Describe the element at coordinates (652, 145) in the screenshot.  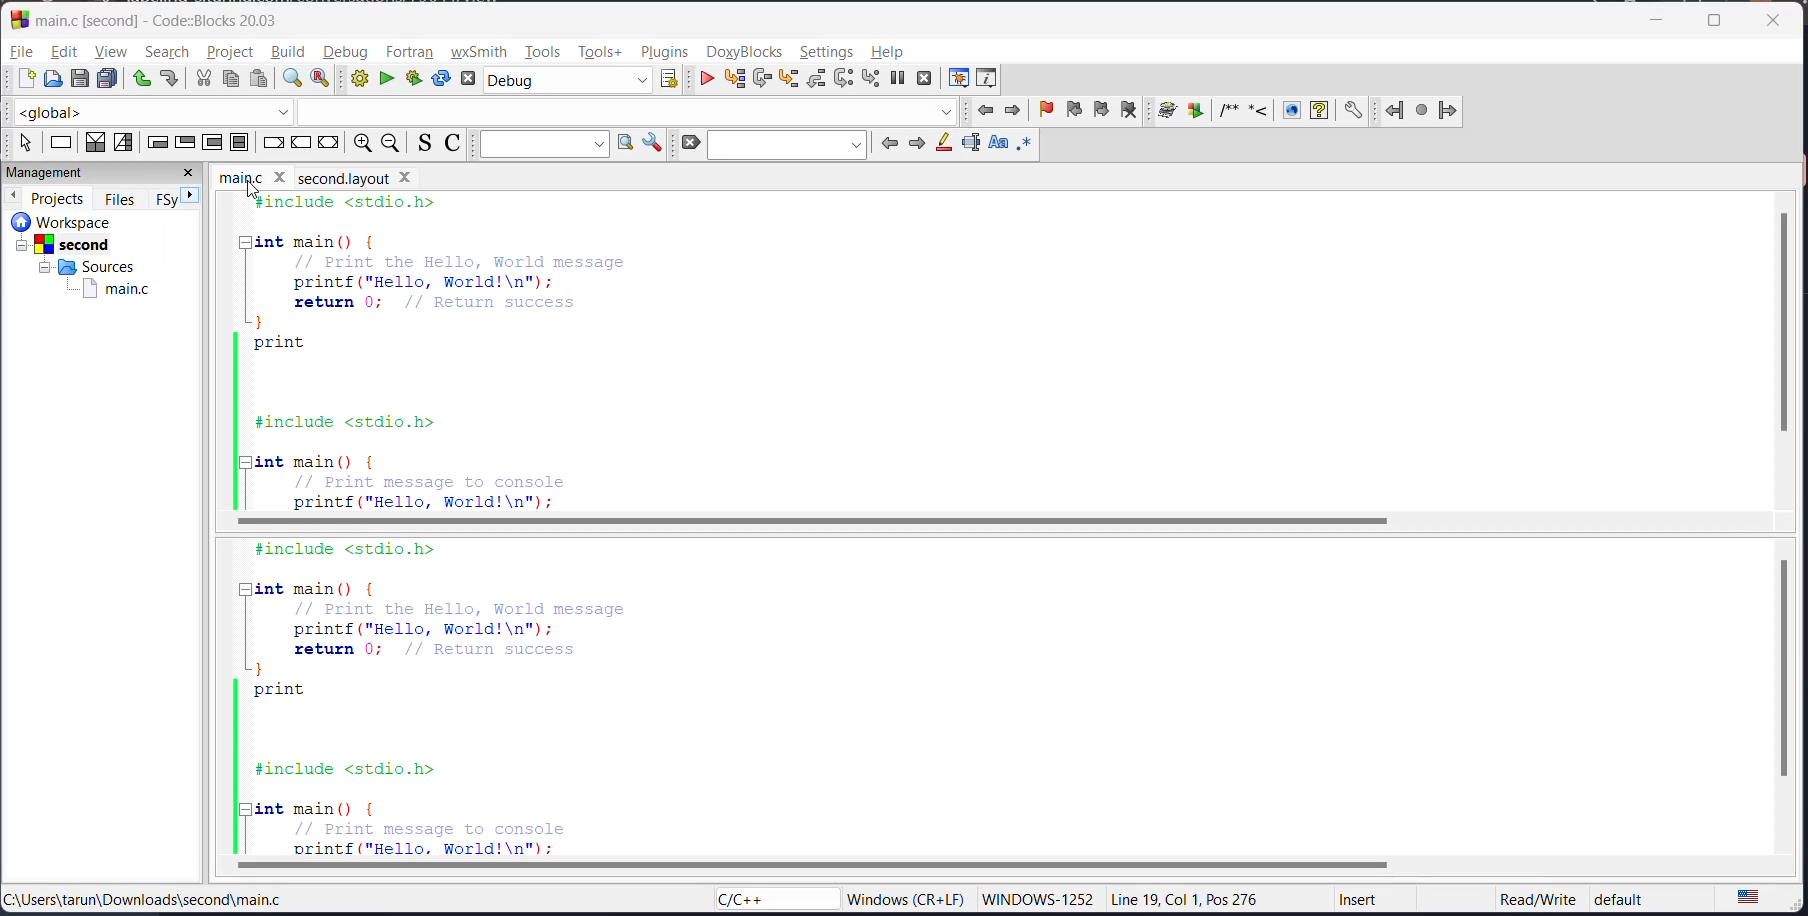
I see `show options window` at that location.